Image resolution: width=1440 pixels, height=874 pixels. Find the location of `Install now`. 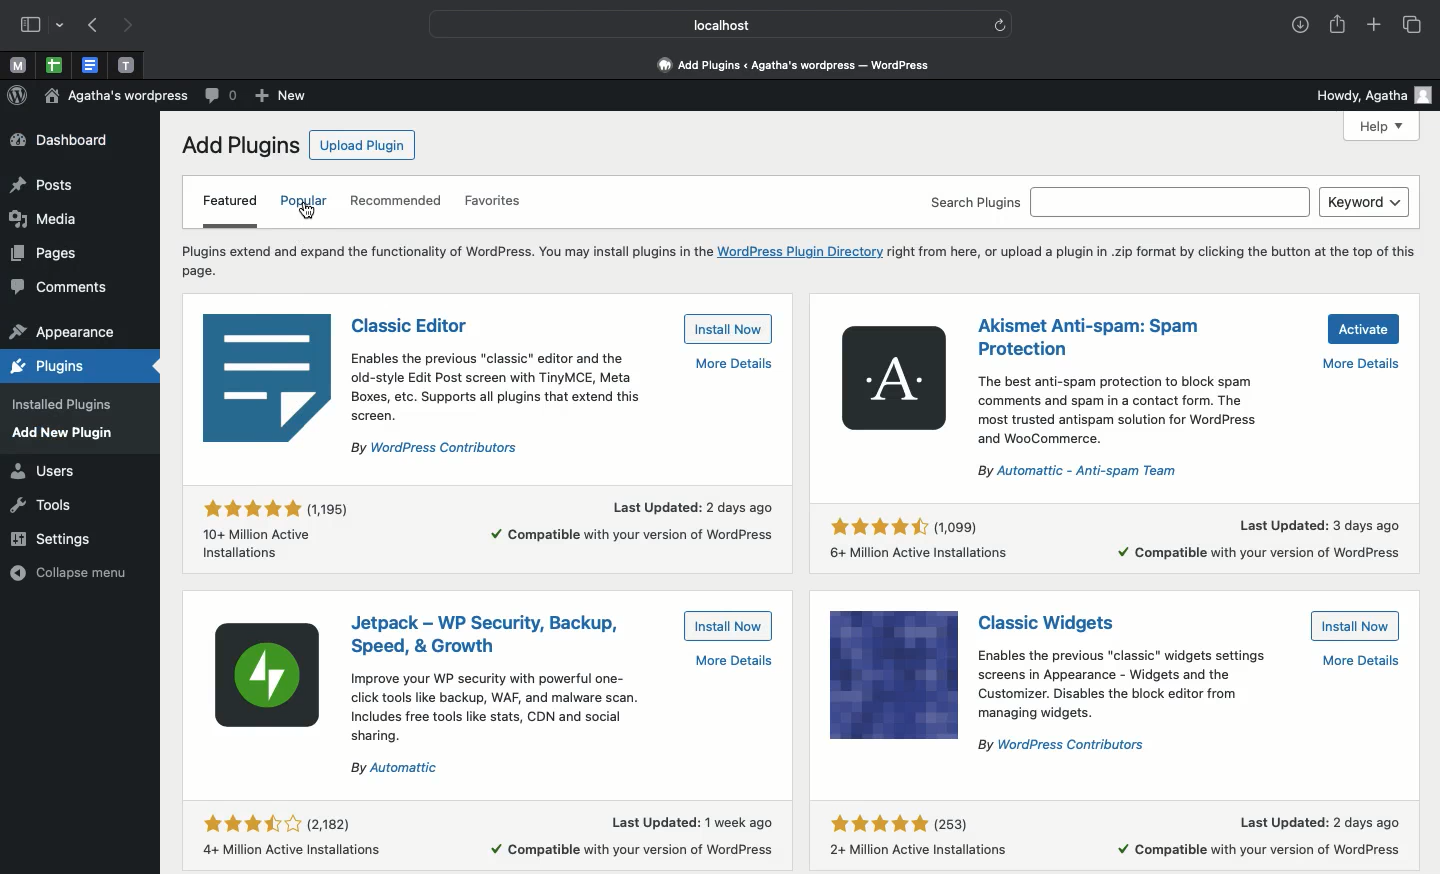

Install now is located at coordinates (1356, 626).